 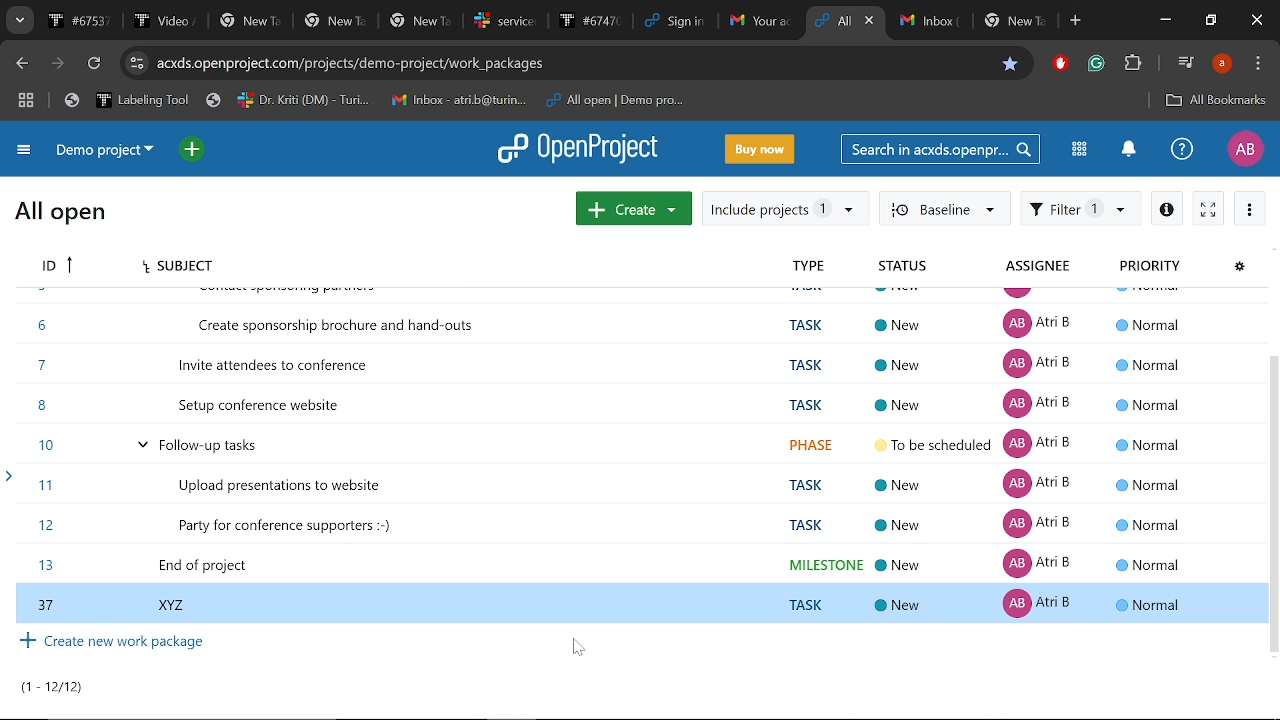 What do you see at coordinates (810, 268) in the screenshot?
I see `Type` at bounding box center [810, 268].